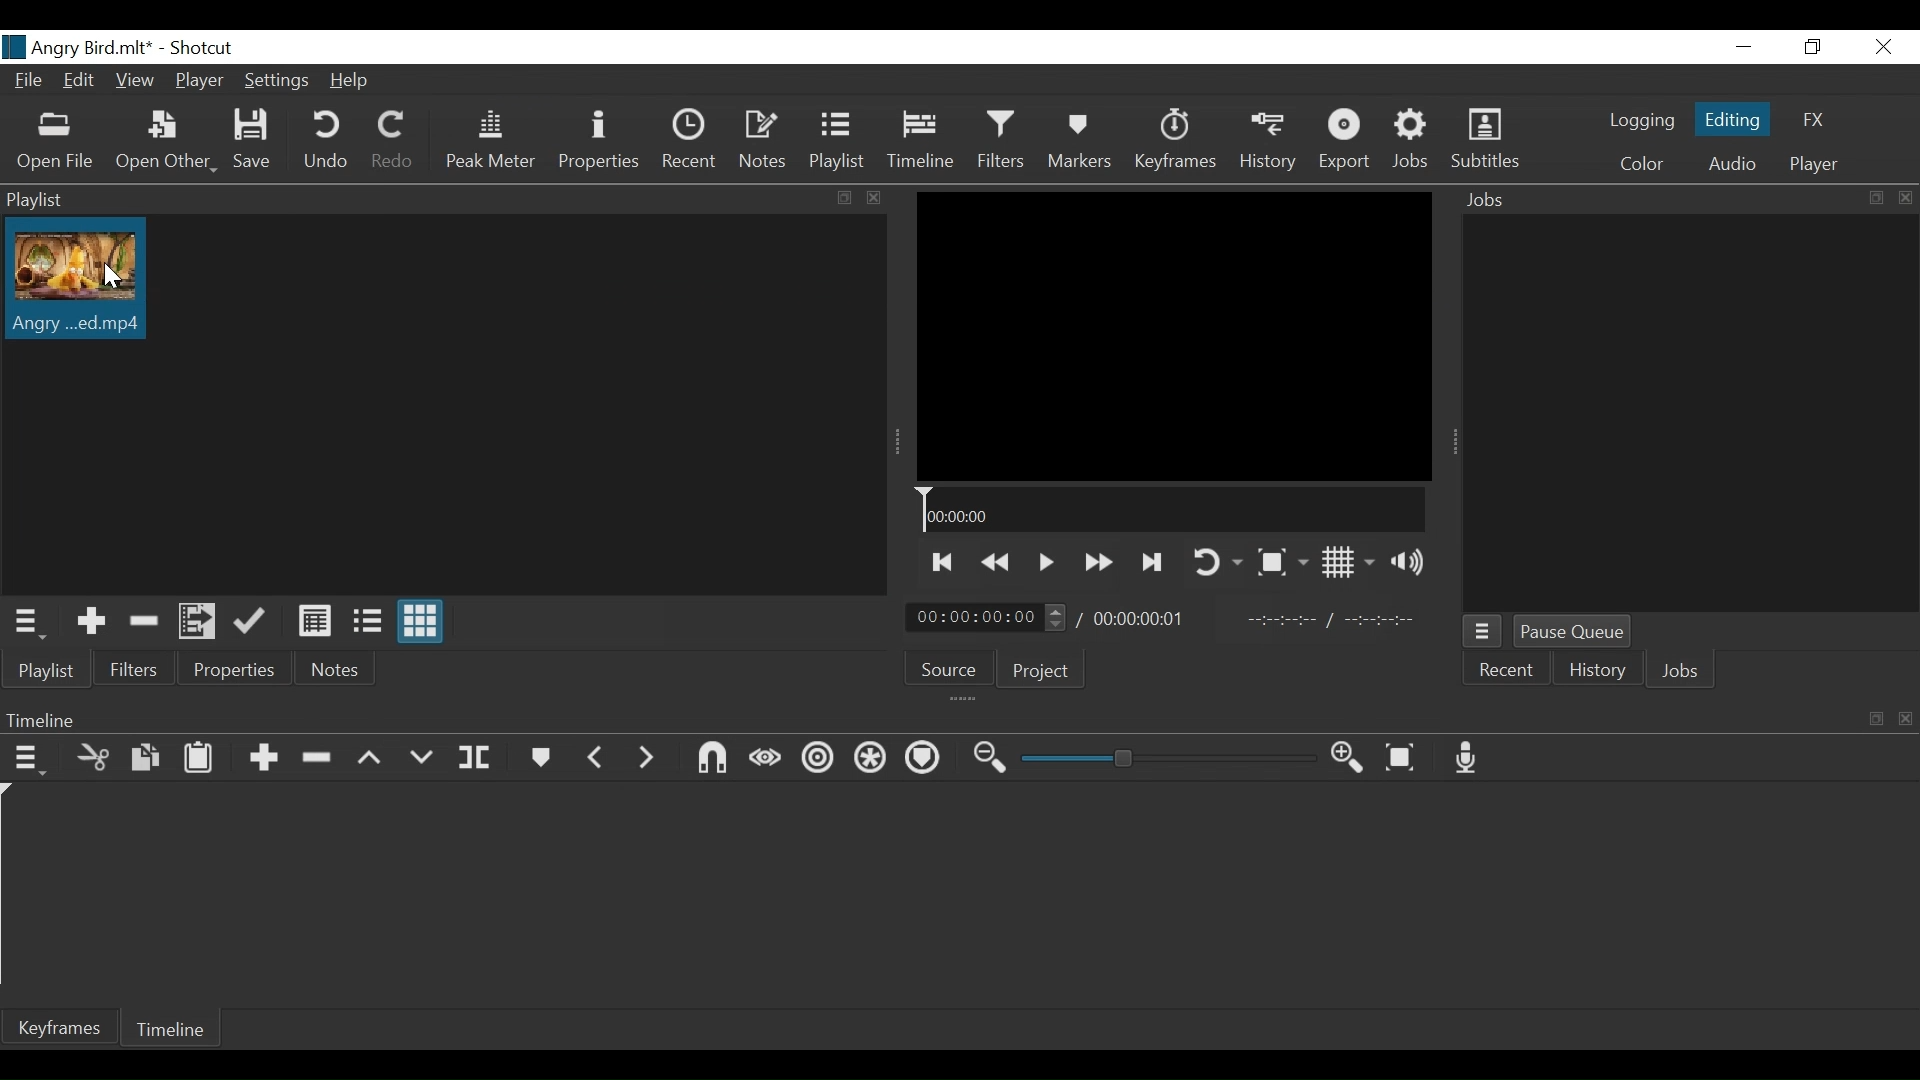 The width and height of the screenshot is (1920, 1080). I want to click on Toggle play or pause (space), so click(1045, 562).